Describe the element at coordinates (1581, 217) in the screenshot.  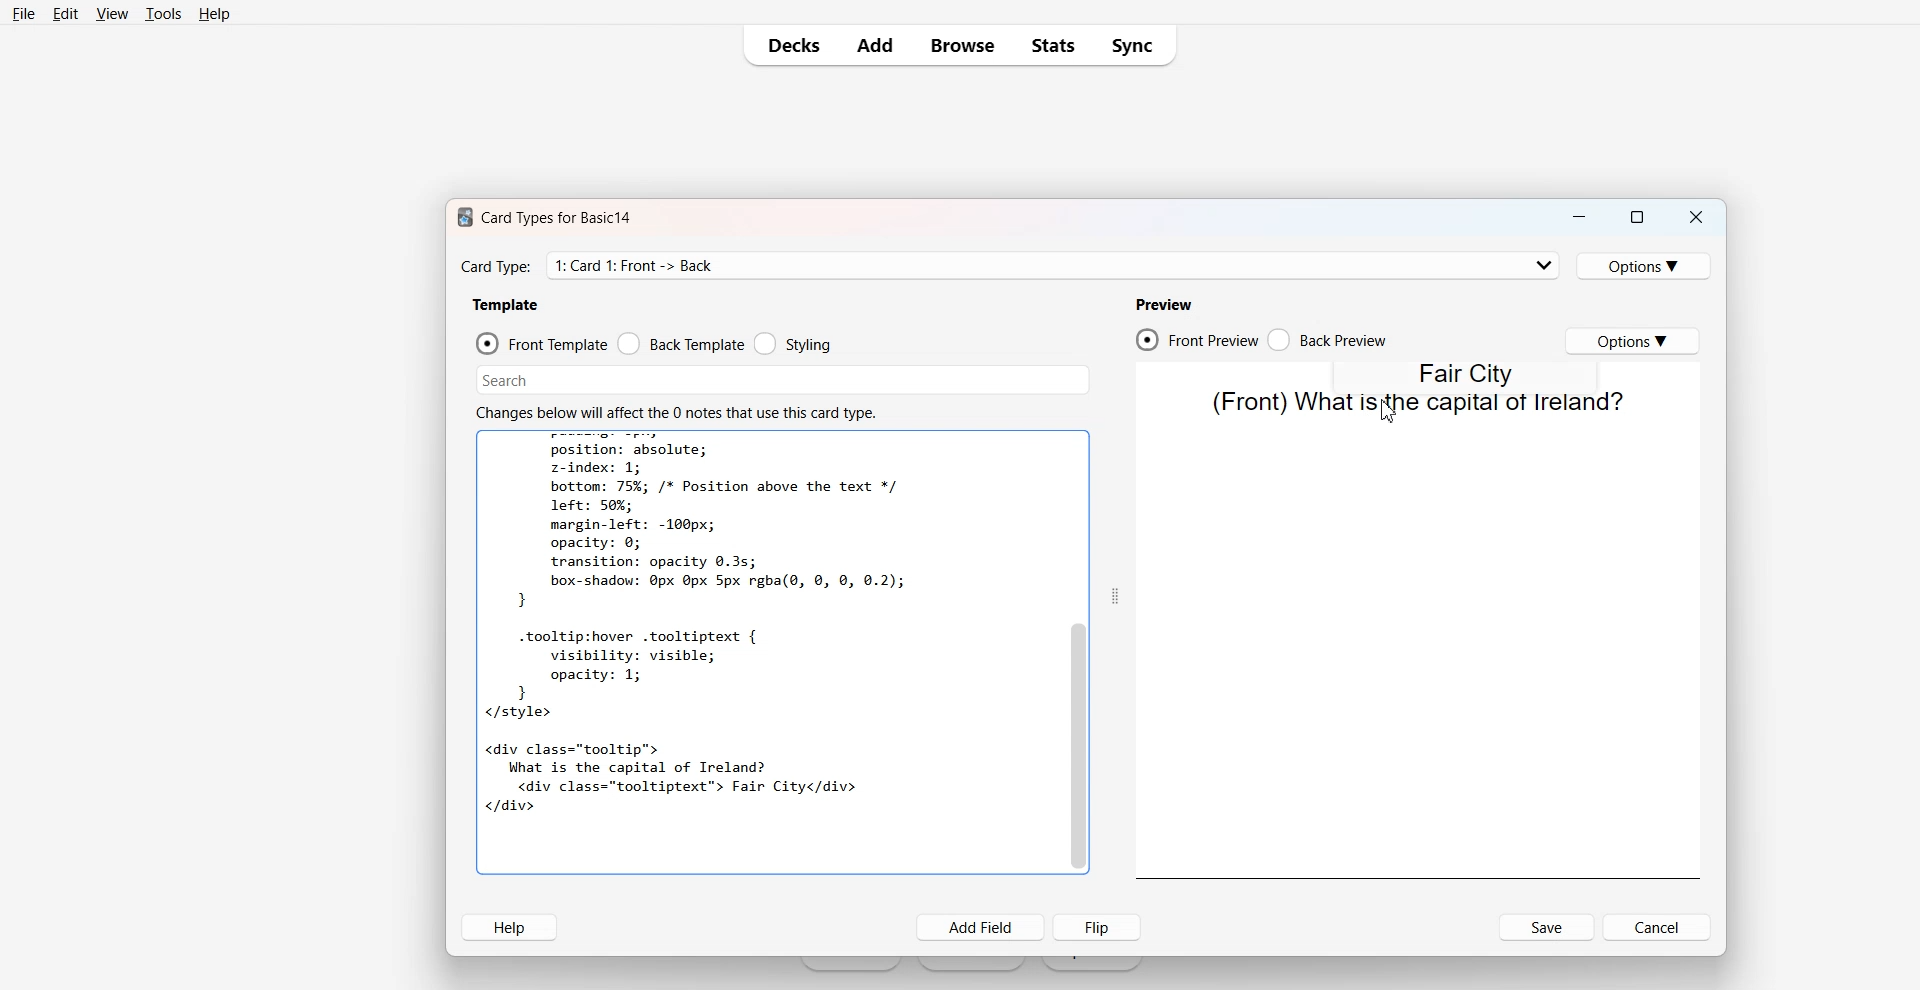
I see `Minimize` at that location.